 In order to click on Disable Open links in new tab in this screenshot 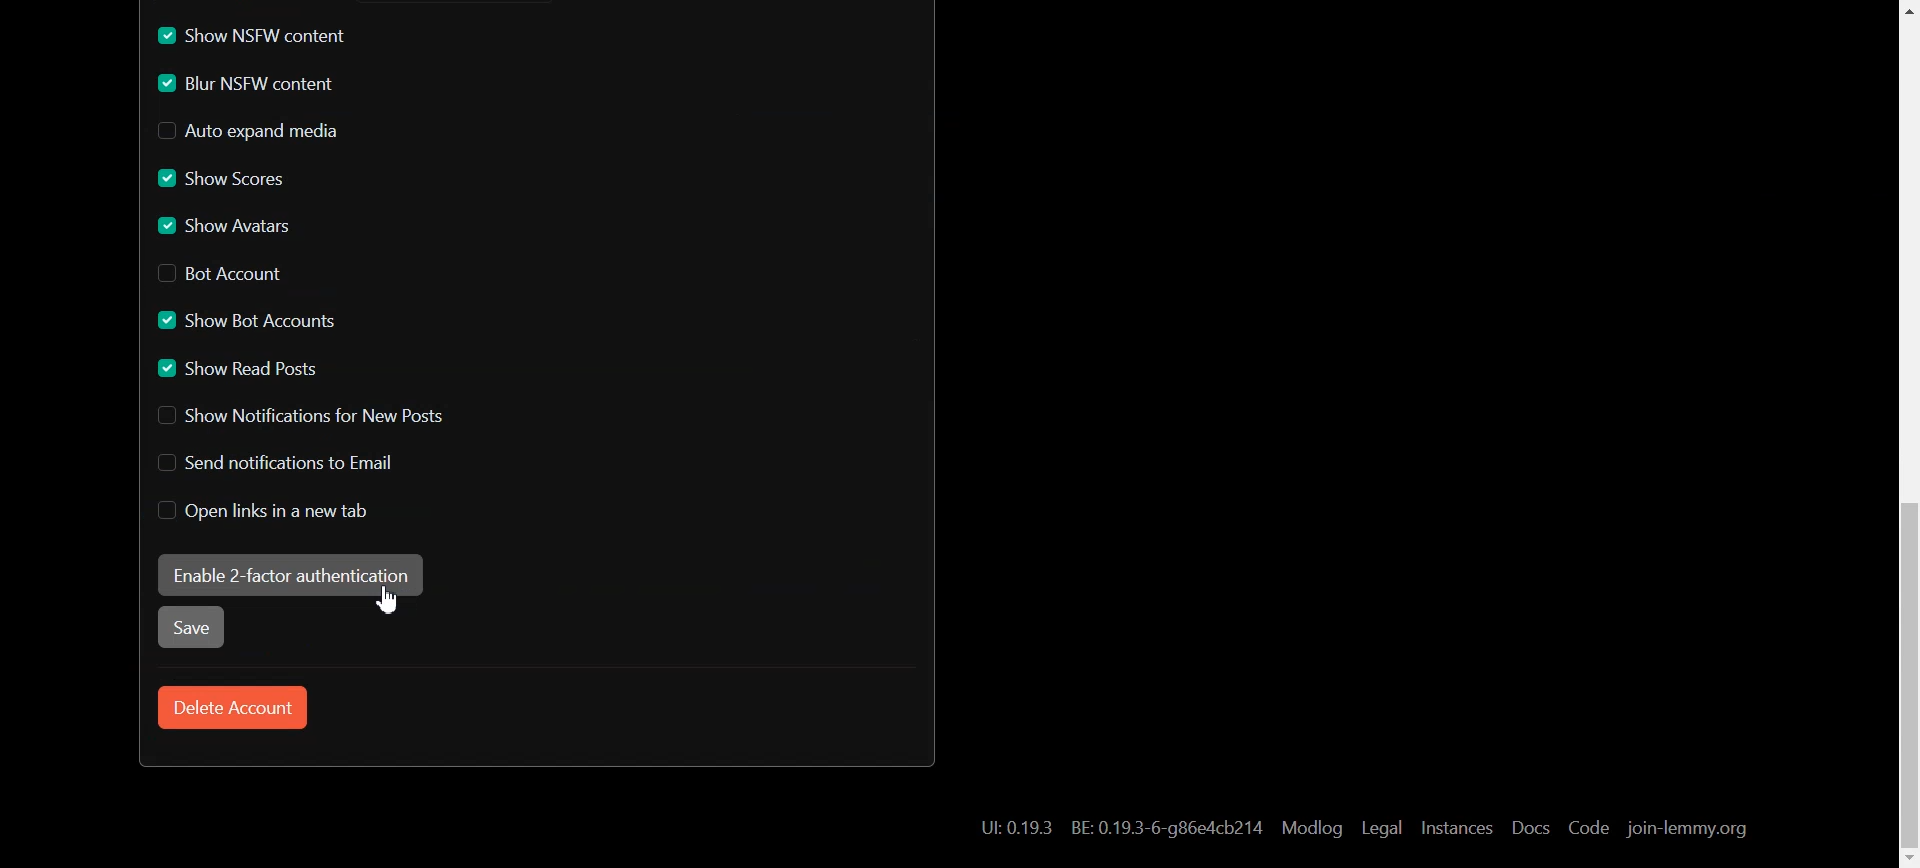, I will do `click(265, 510)`.